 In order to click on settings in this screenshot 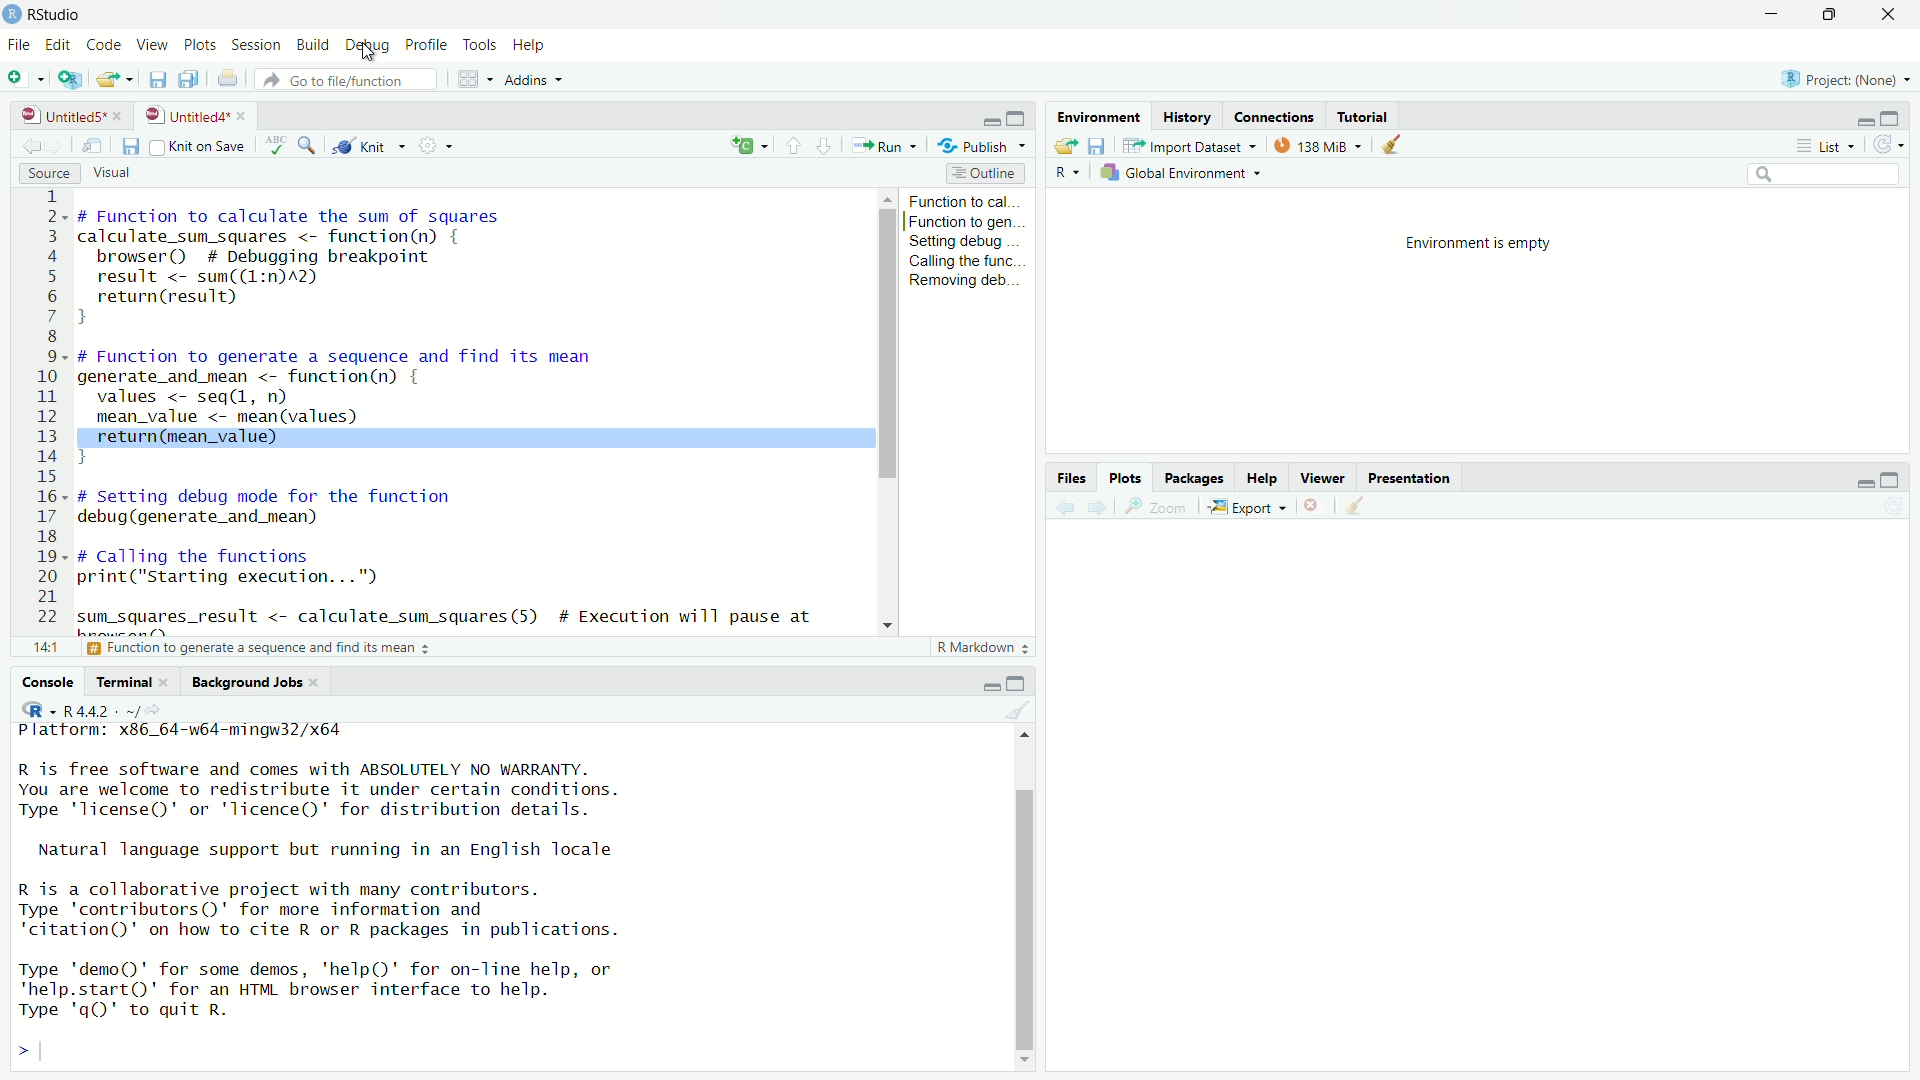, I will do `click(438, 145)`.